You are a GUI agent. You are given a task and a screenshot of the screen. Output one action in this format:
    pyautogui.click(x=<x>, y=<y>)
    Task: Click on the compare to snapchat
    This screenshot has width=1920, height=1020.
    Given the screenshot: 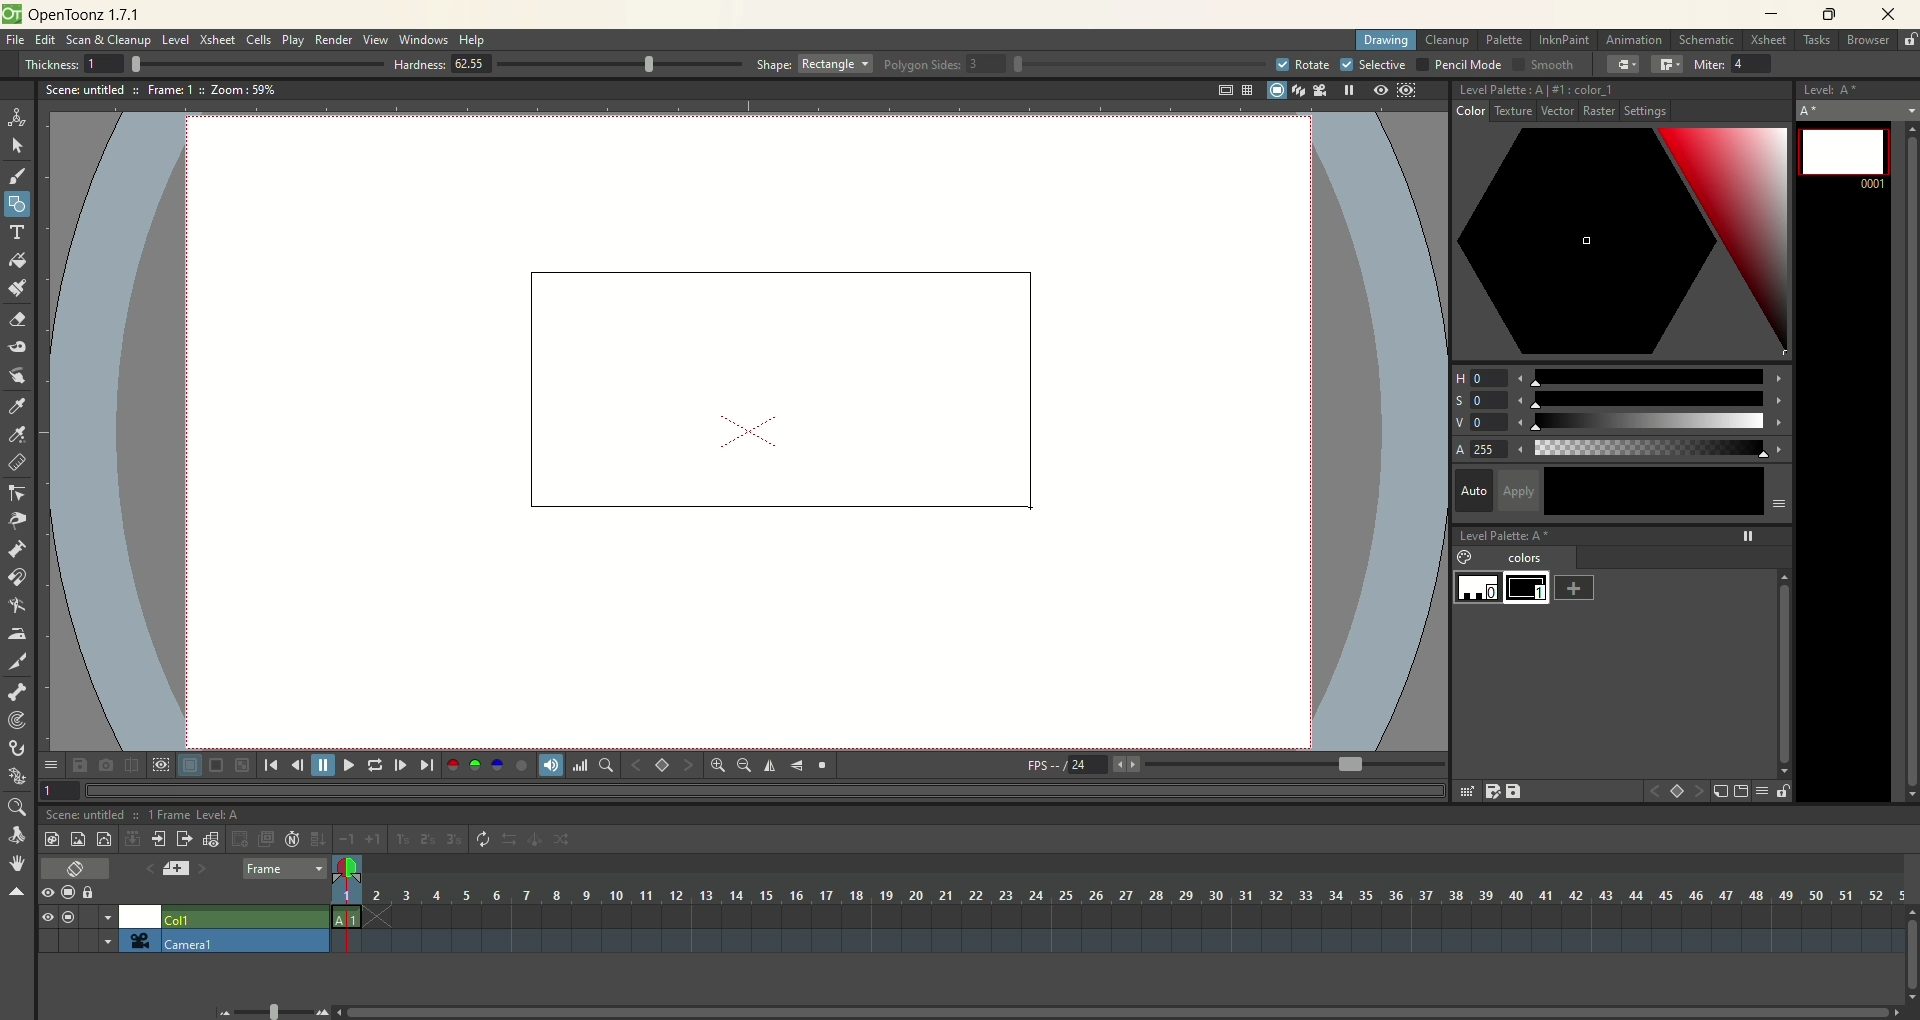 What is the action you would take?
    pyautogui.click(x=130, y=766)
    